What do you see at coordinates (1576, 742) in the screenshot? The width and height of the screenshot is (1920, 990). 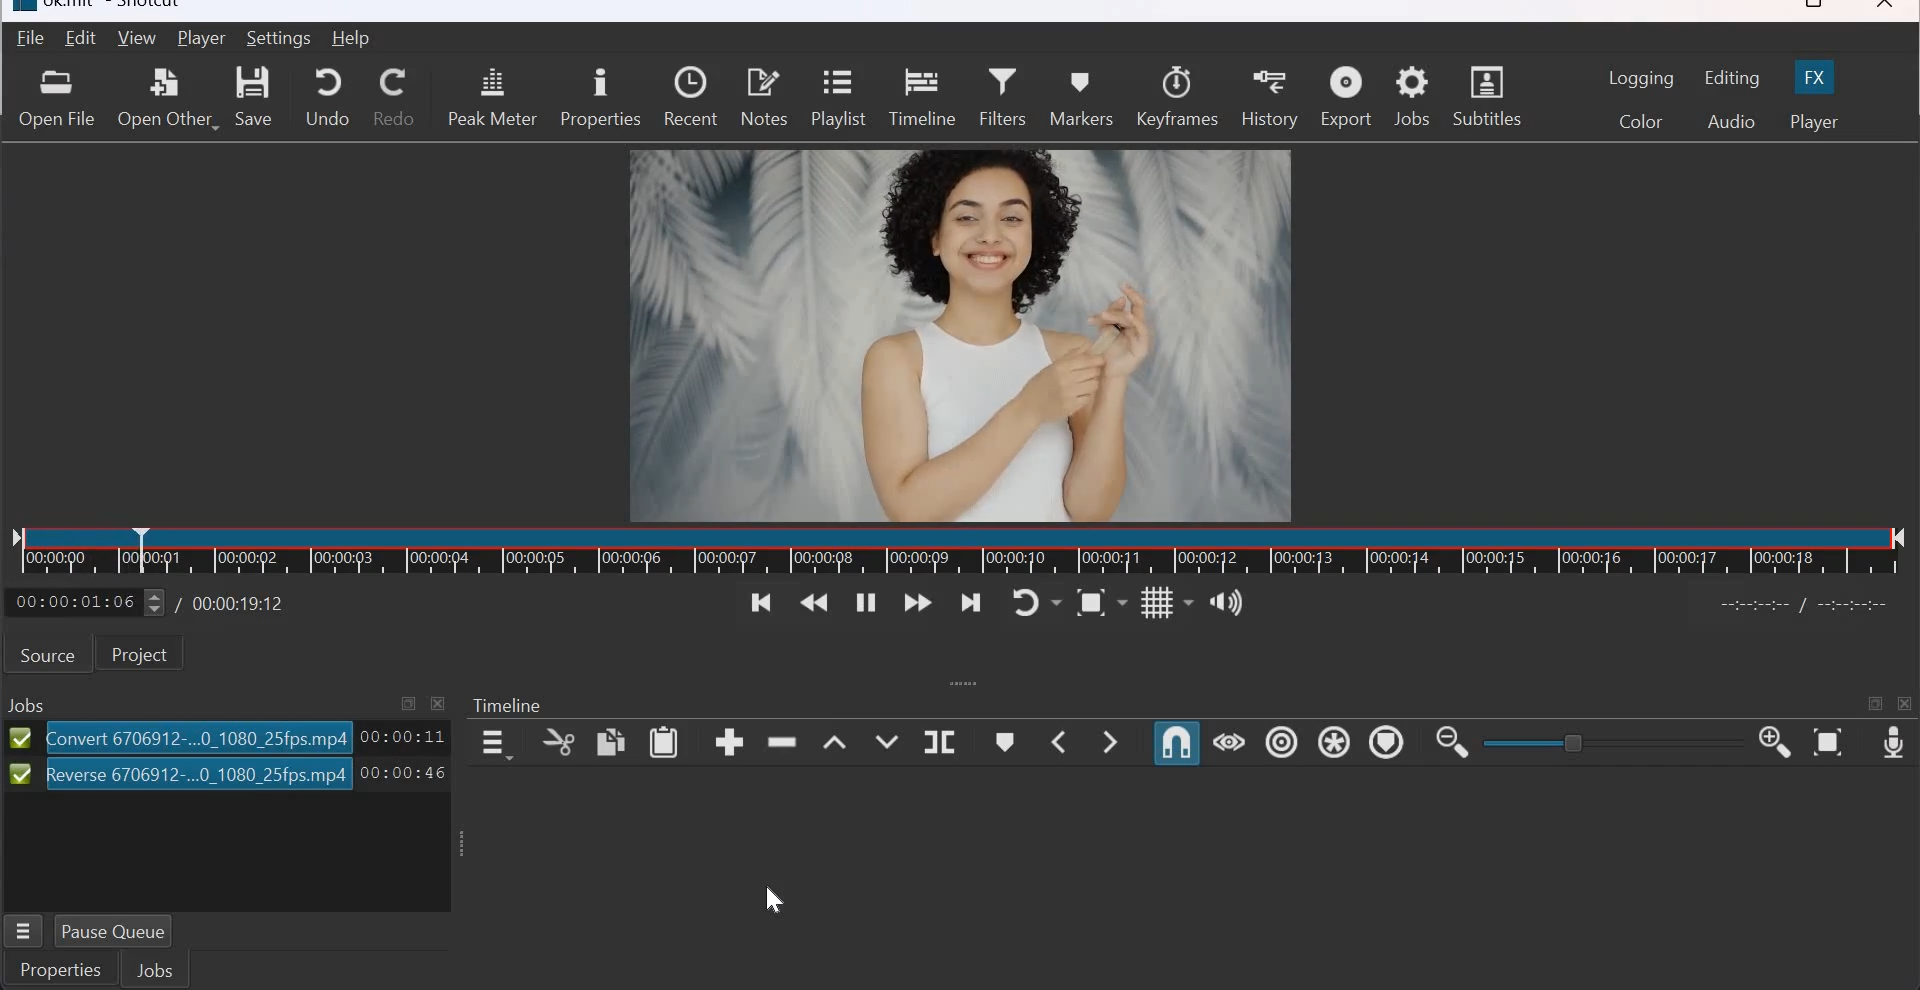 I see `toggle` at bounding box center [1576, 742].